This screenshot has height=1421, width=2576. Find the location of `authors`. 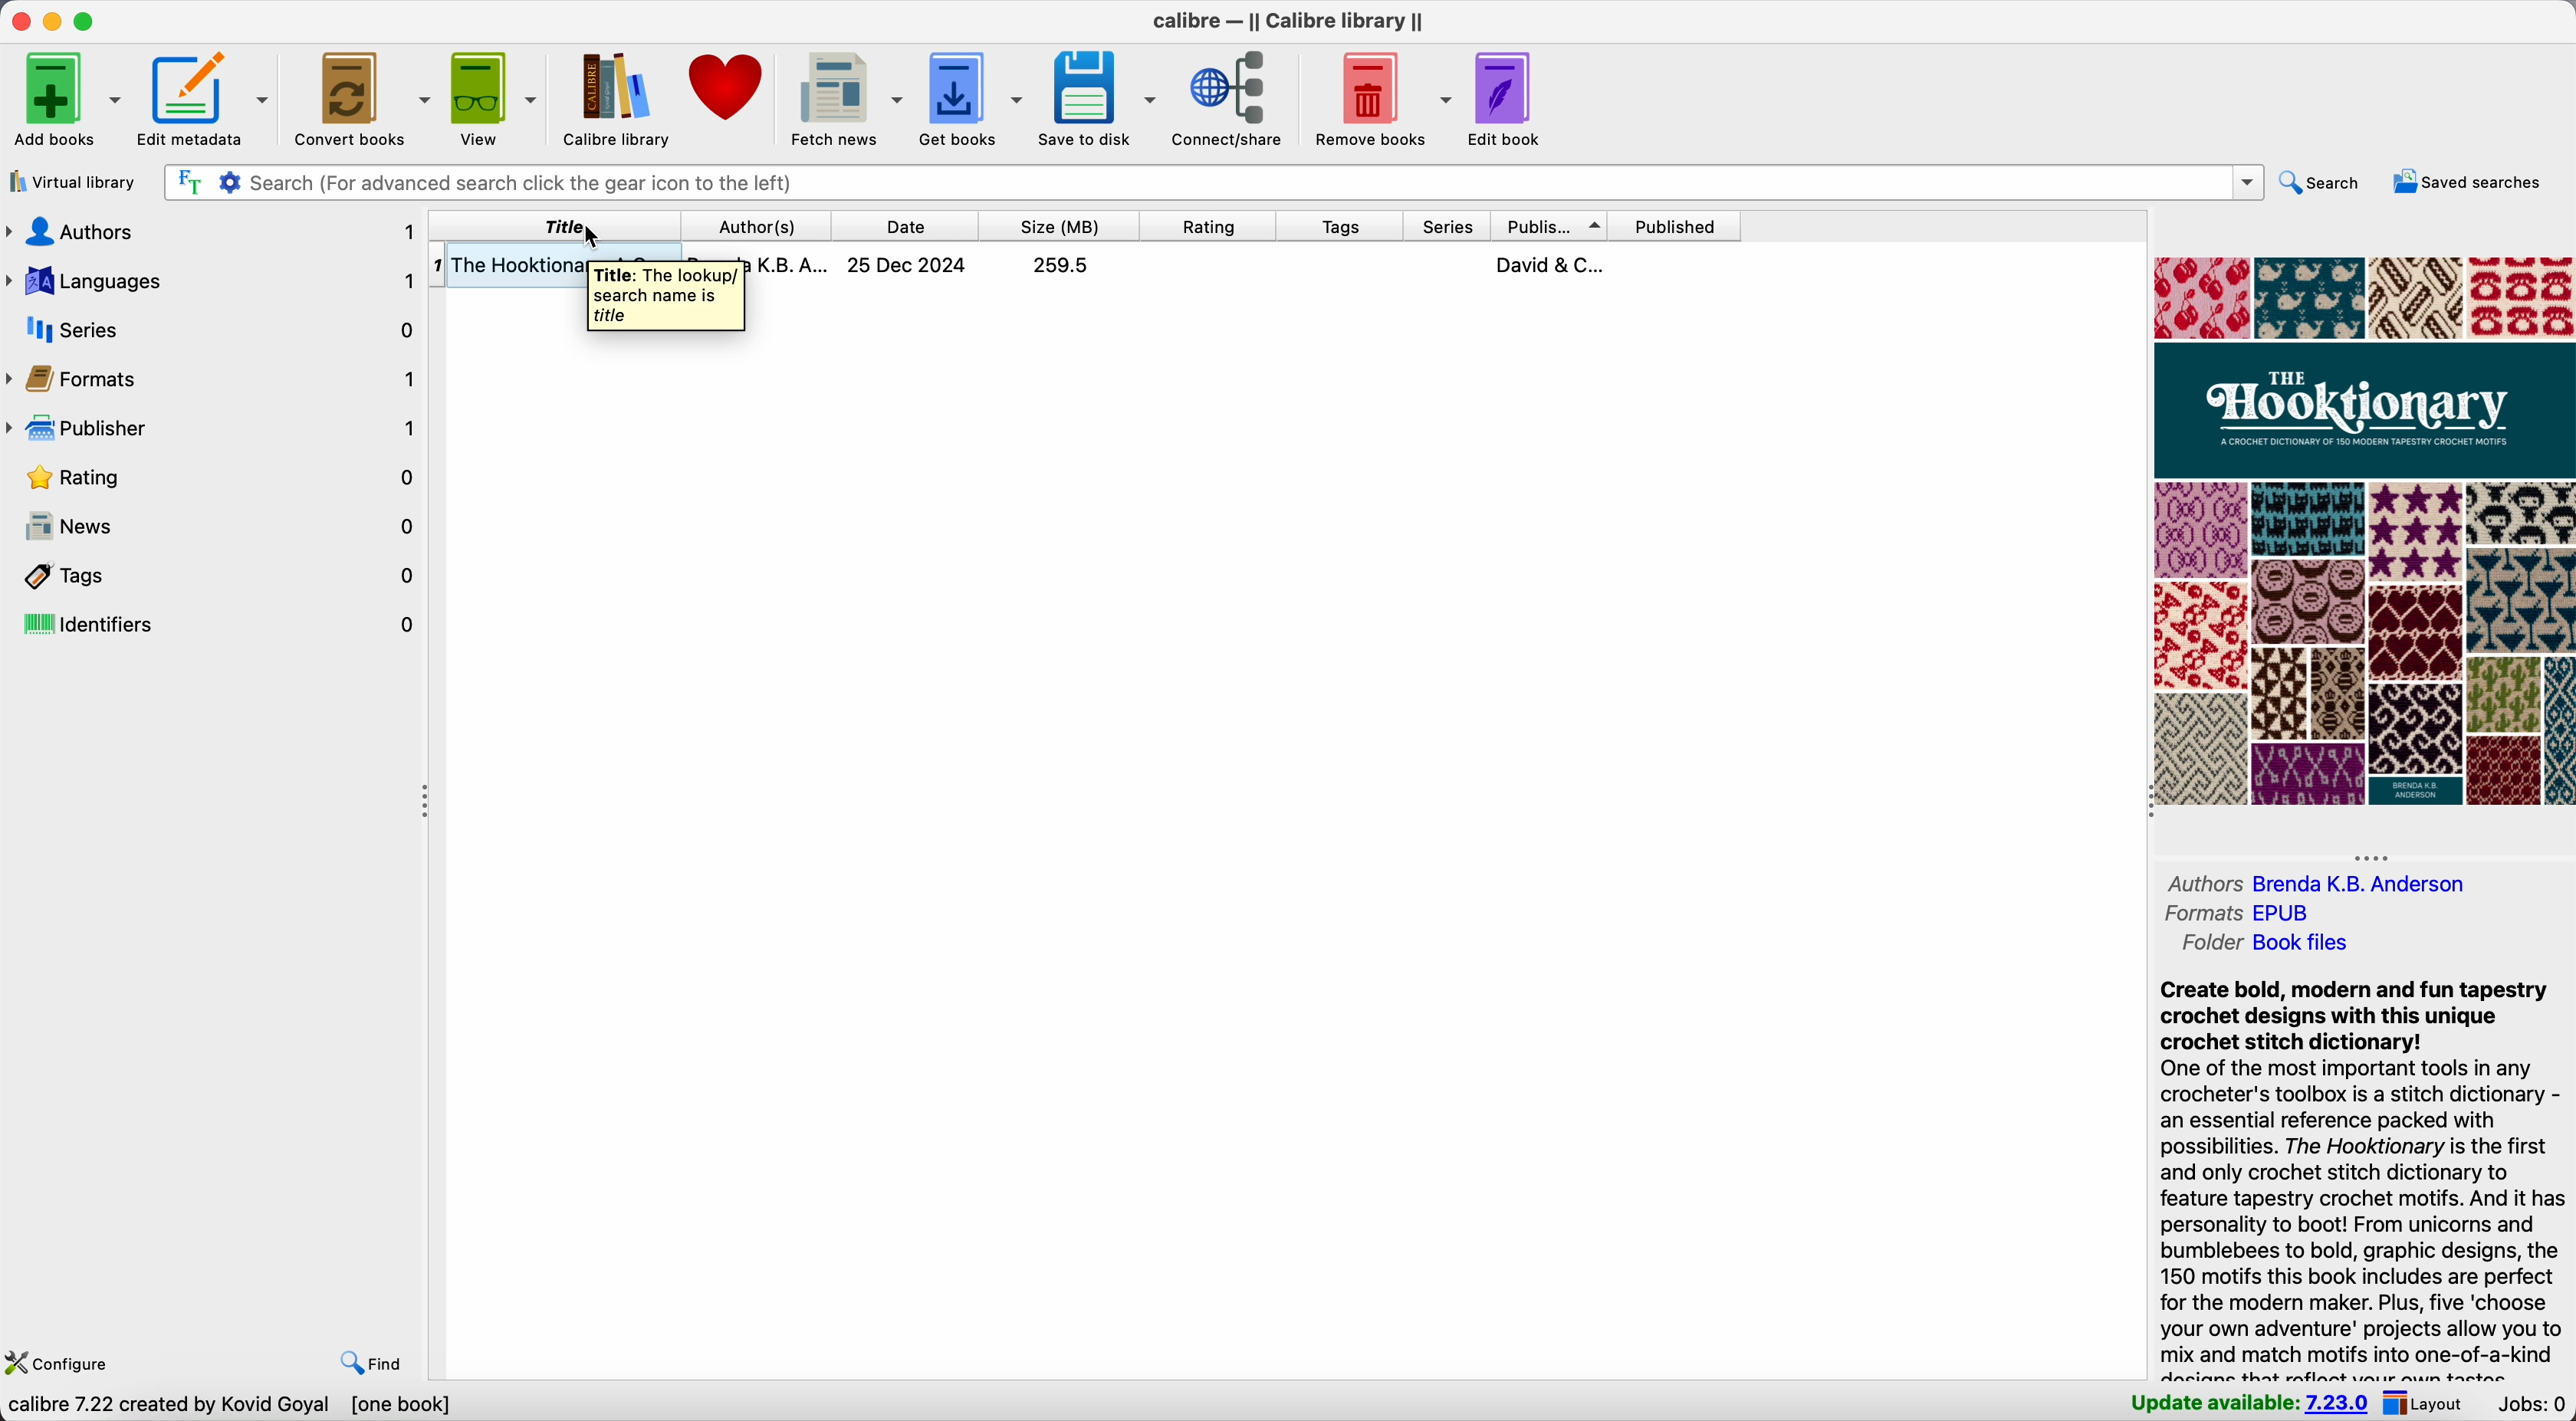

authors is located at coordinates (211, 231).